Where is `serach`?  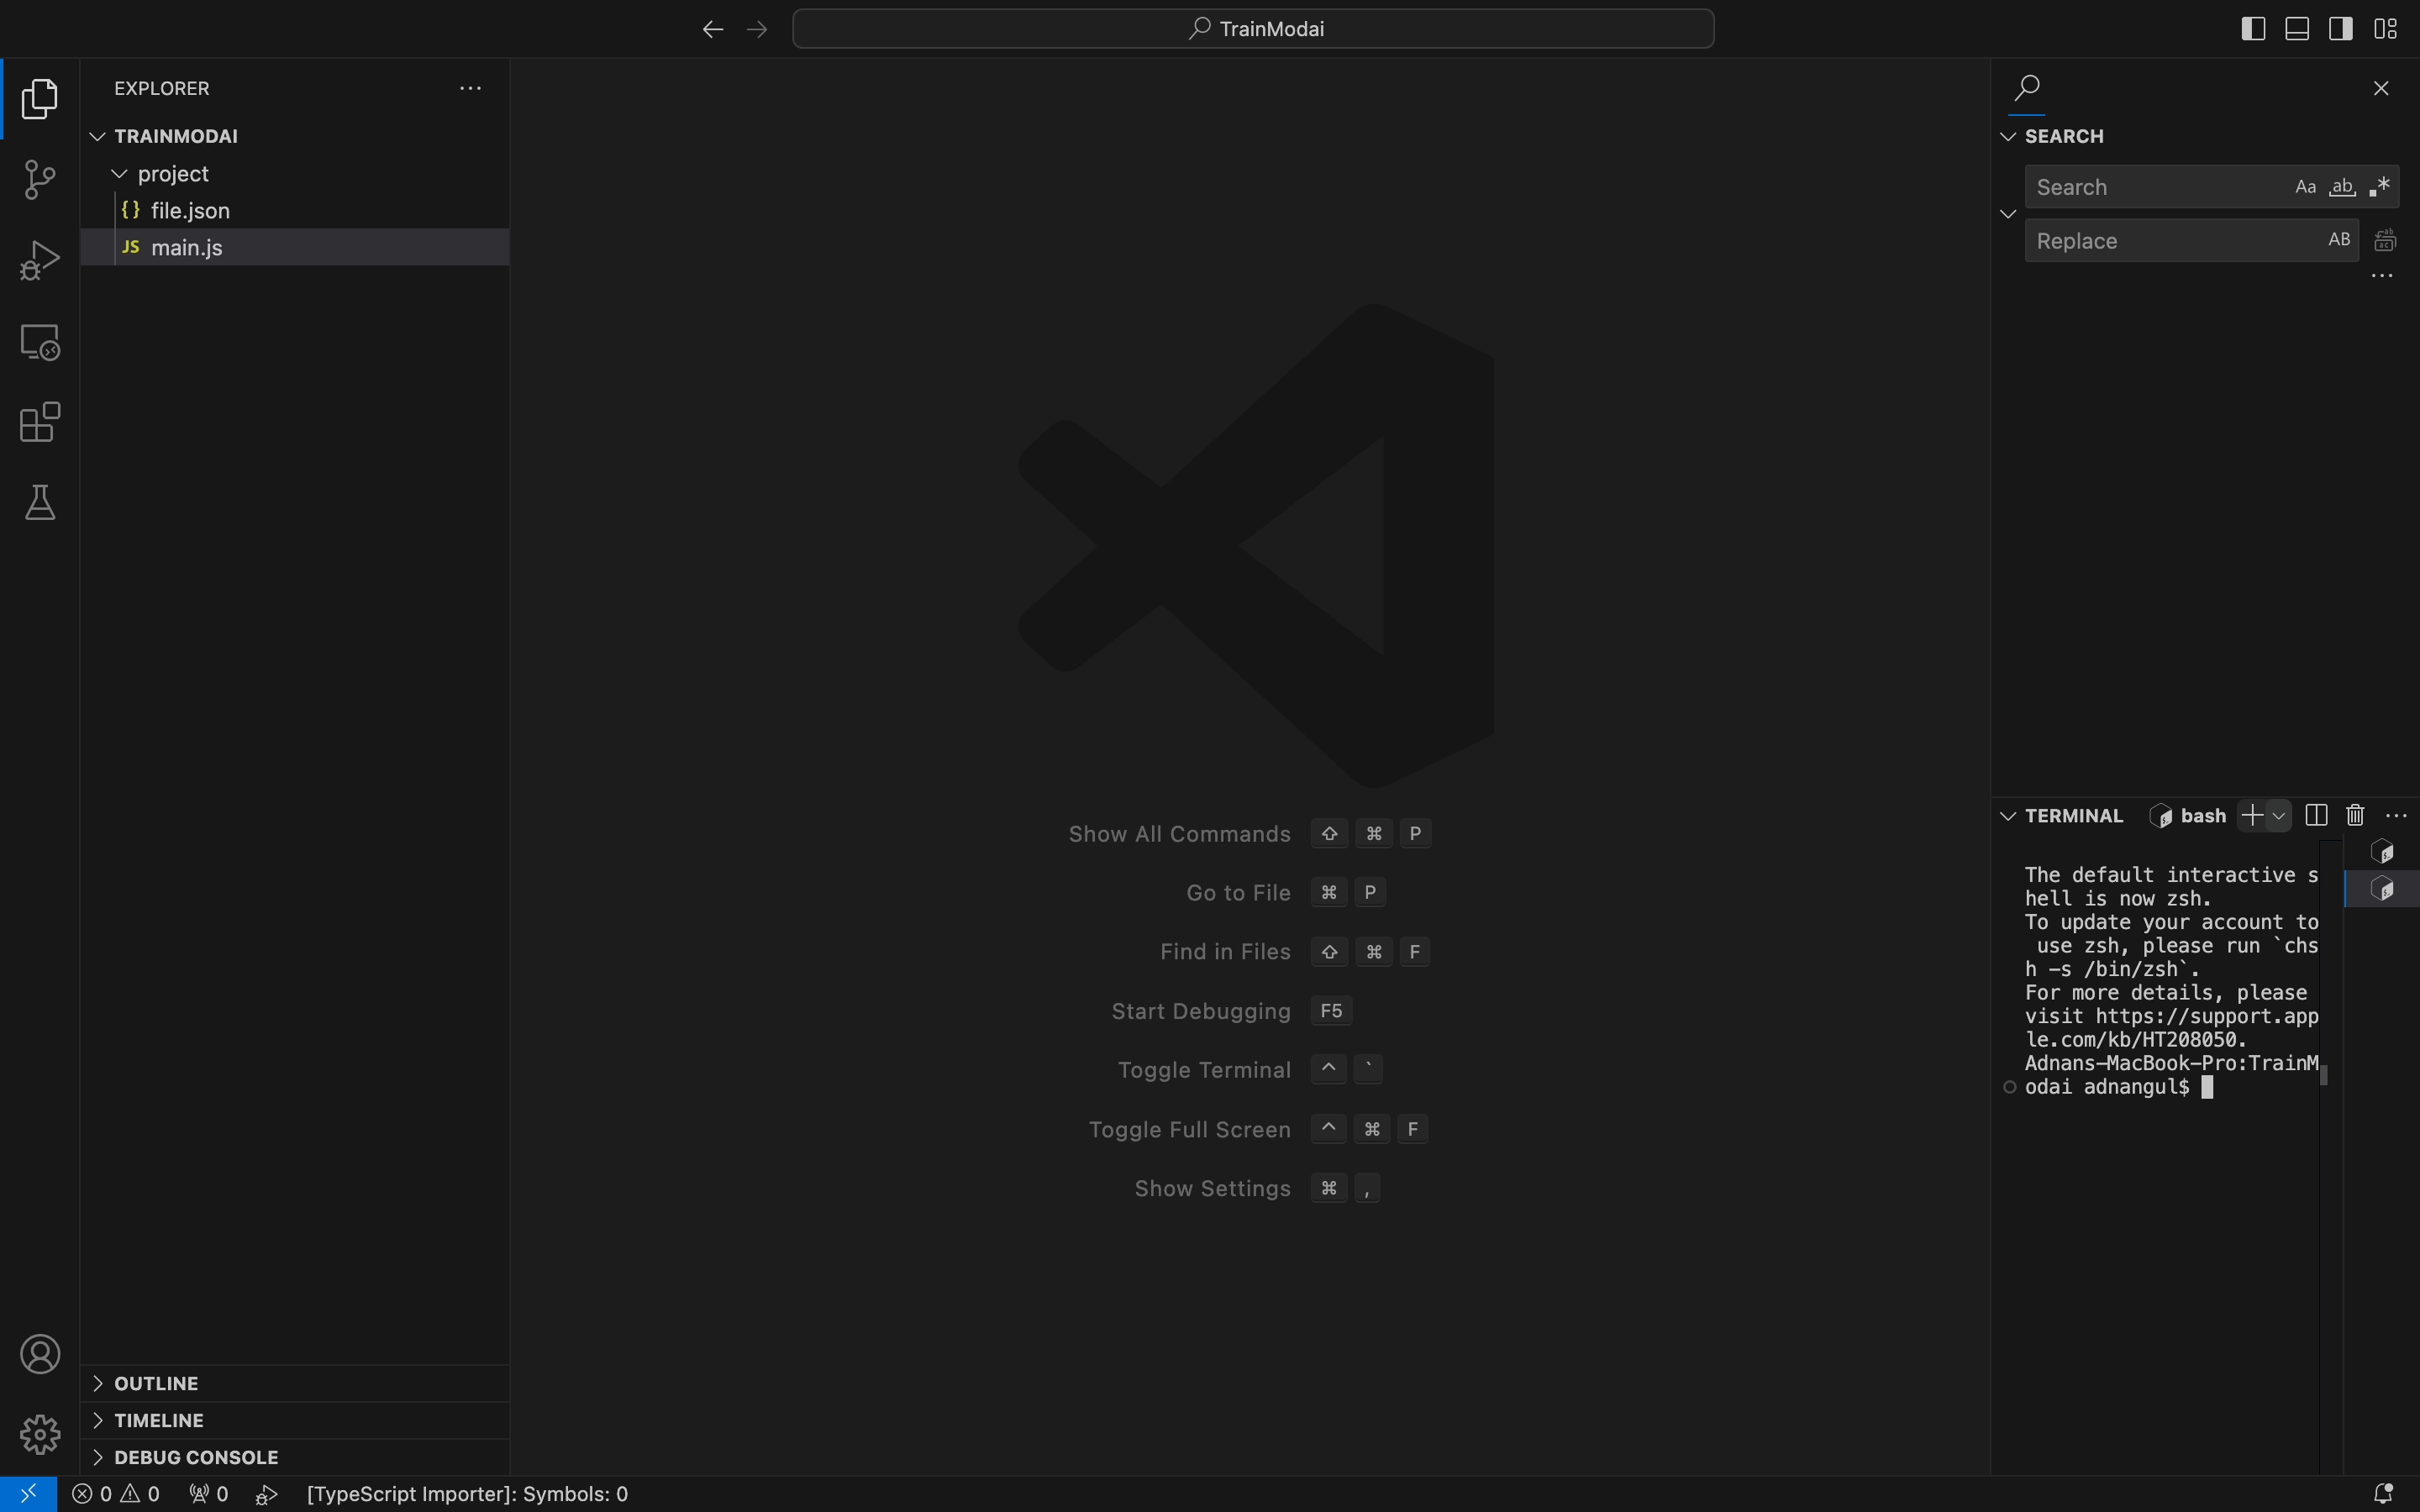 serach is located at coordinates (2210, 193).